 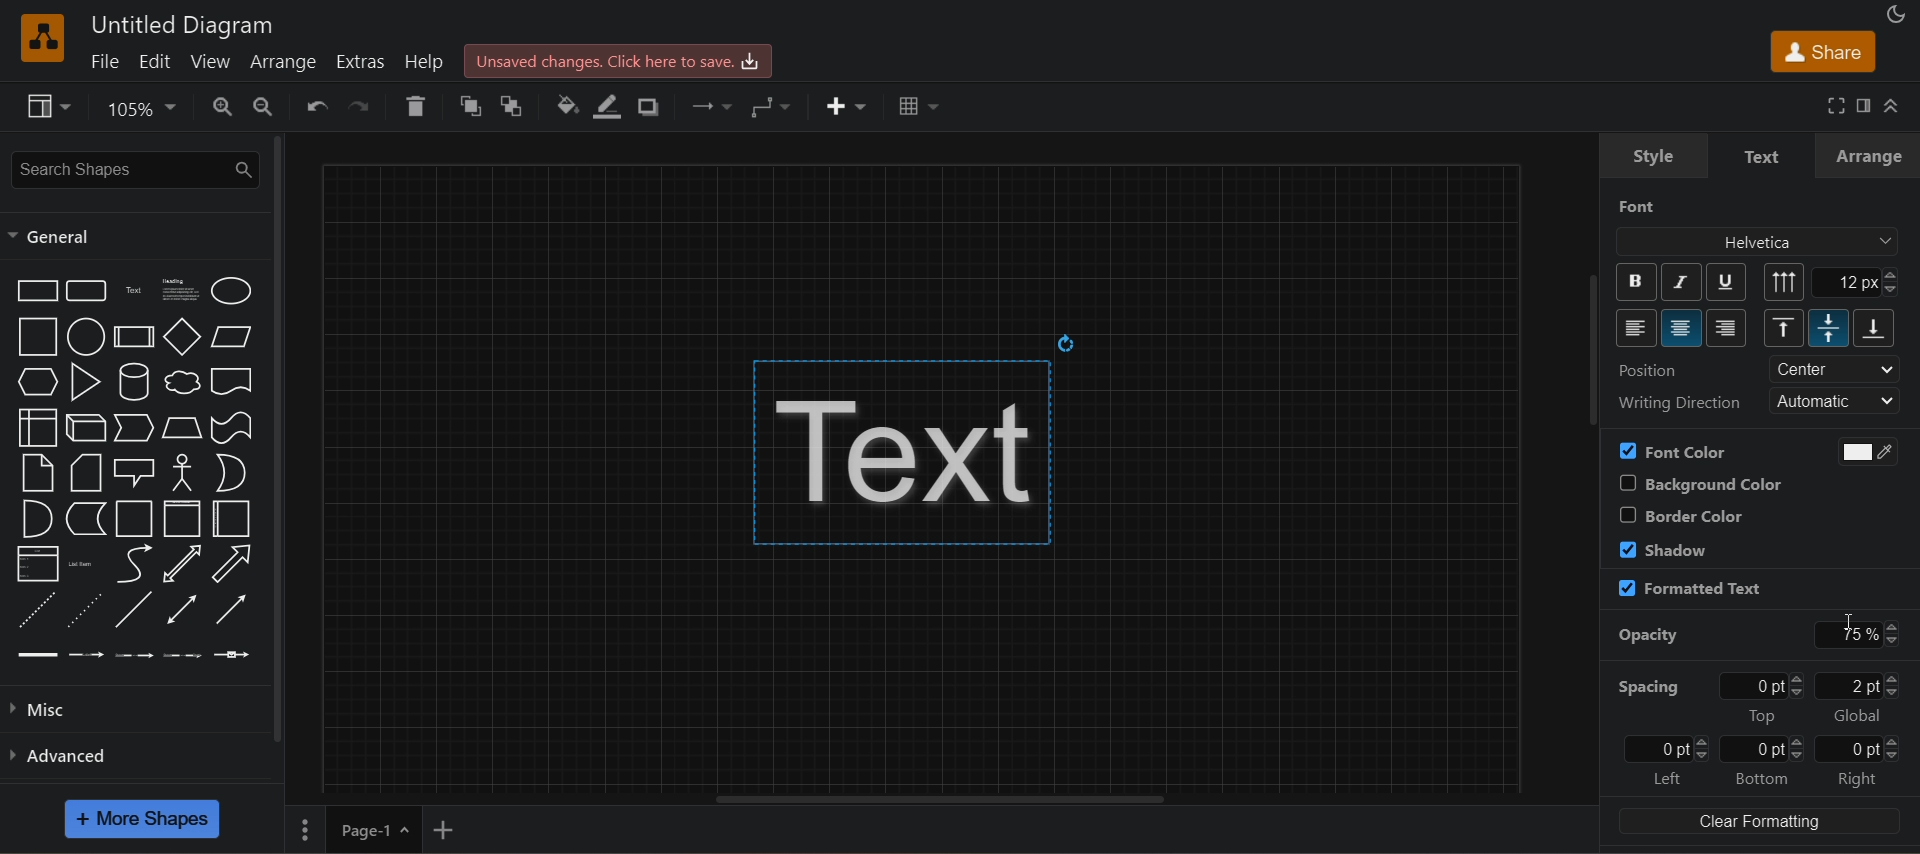 I want to click on 0pt, so click(x=1766, y=685).